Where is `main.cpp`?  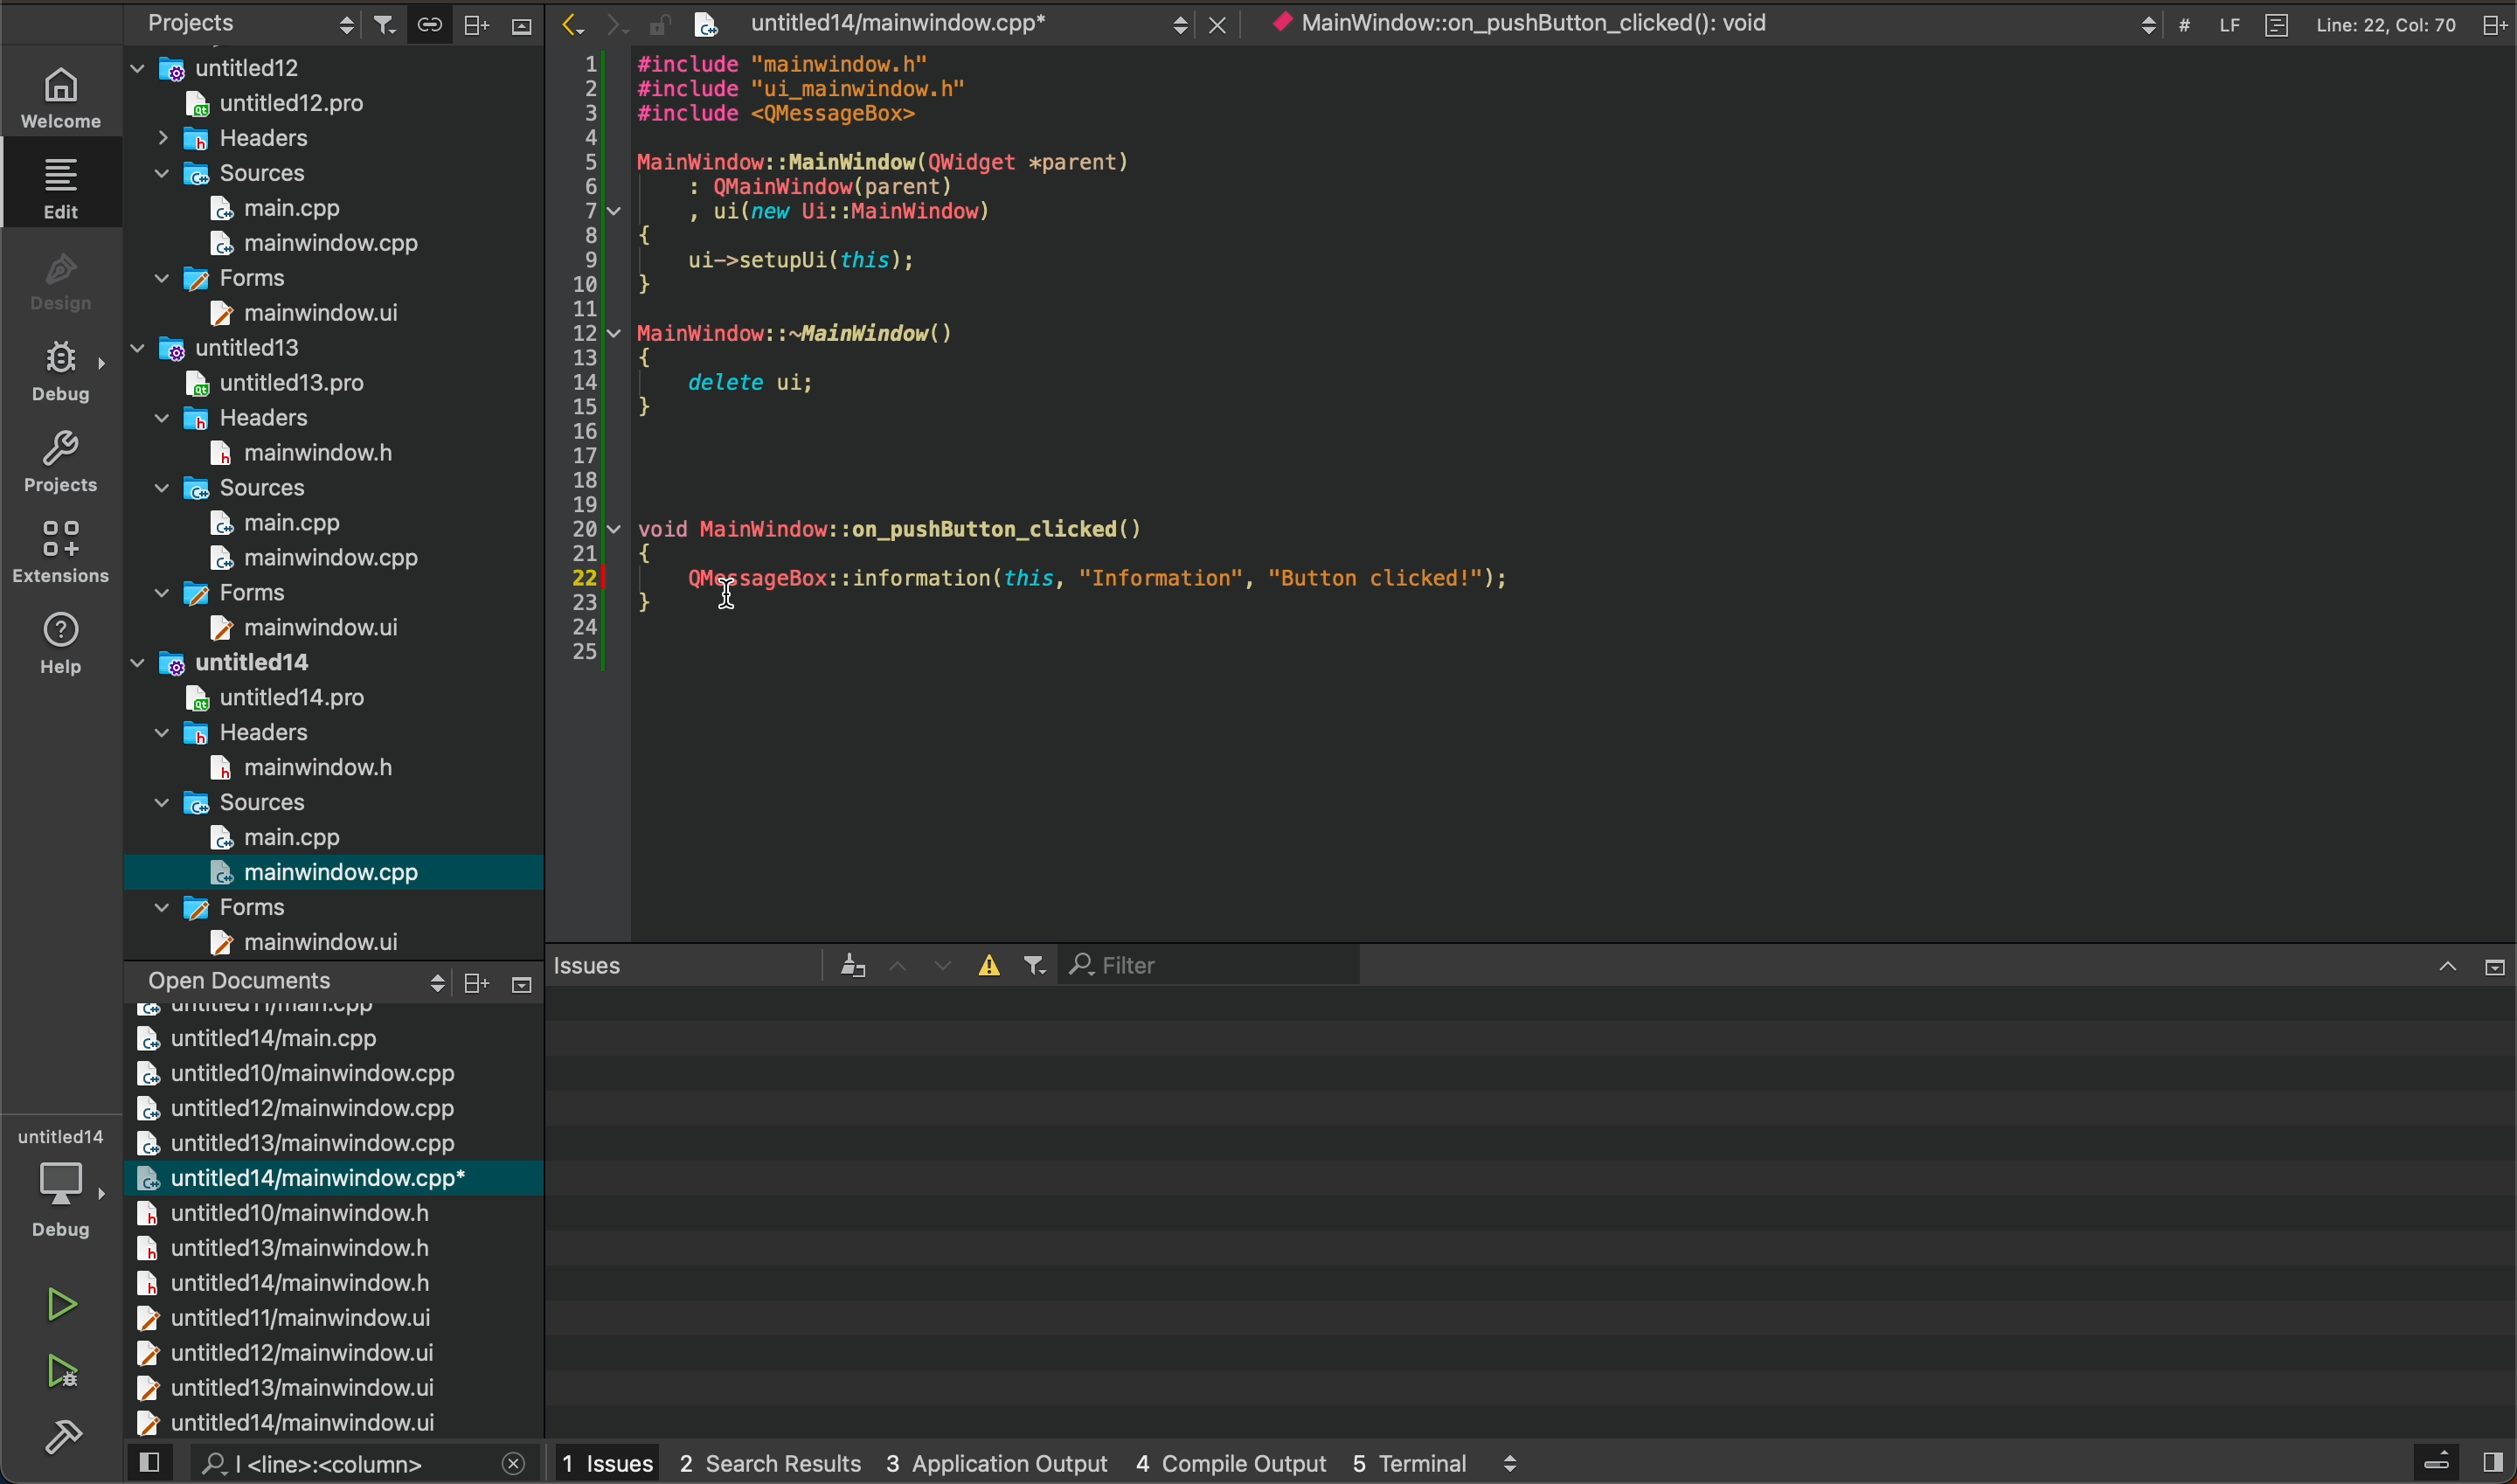
main.cpp is located at coordinates (259, 525).